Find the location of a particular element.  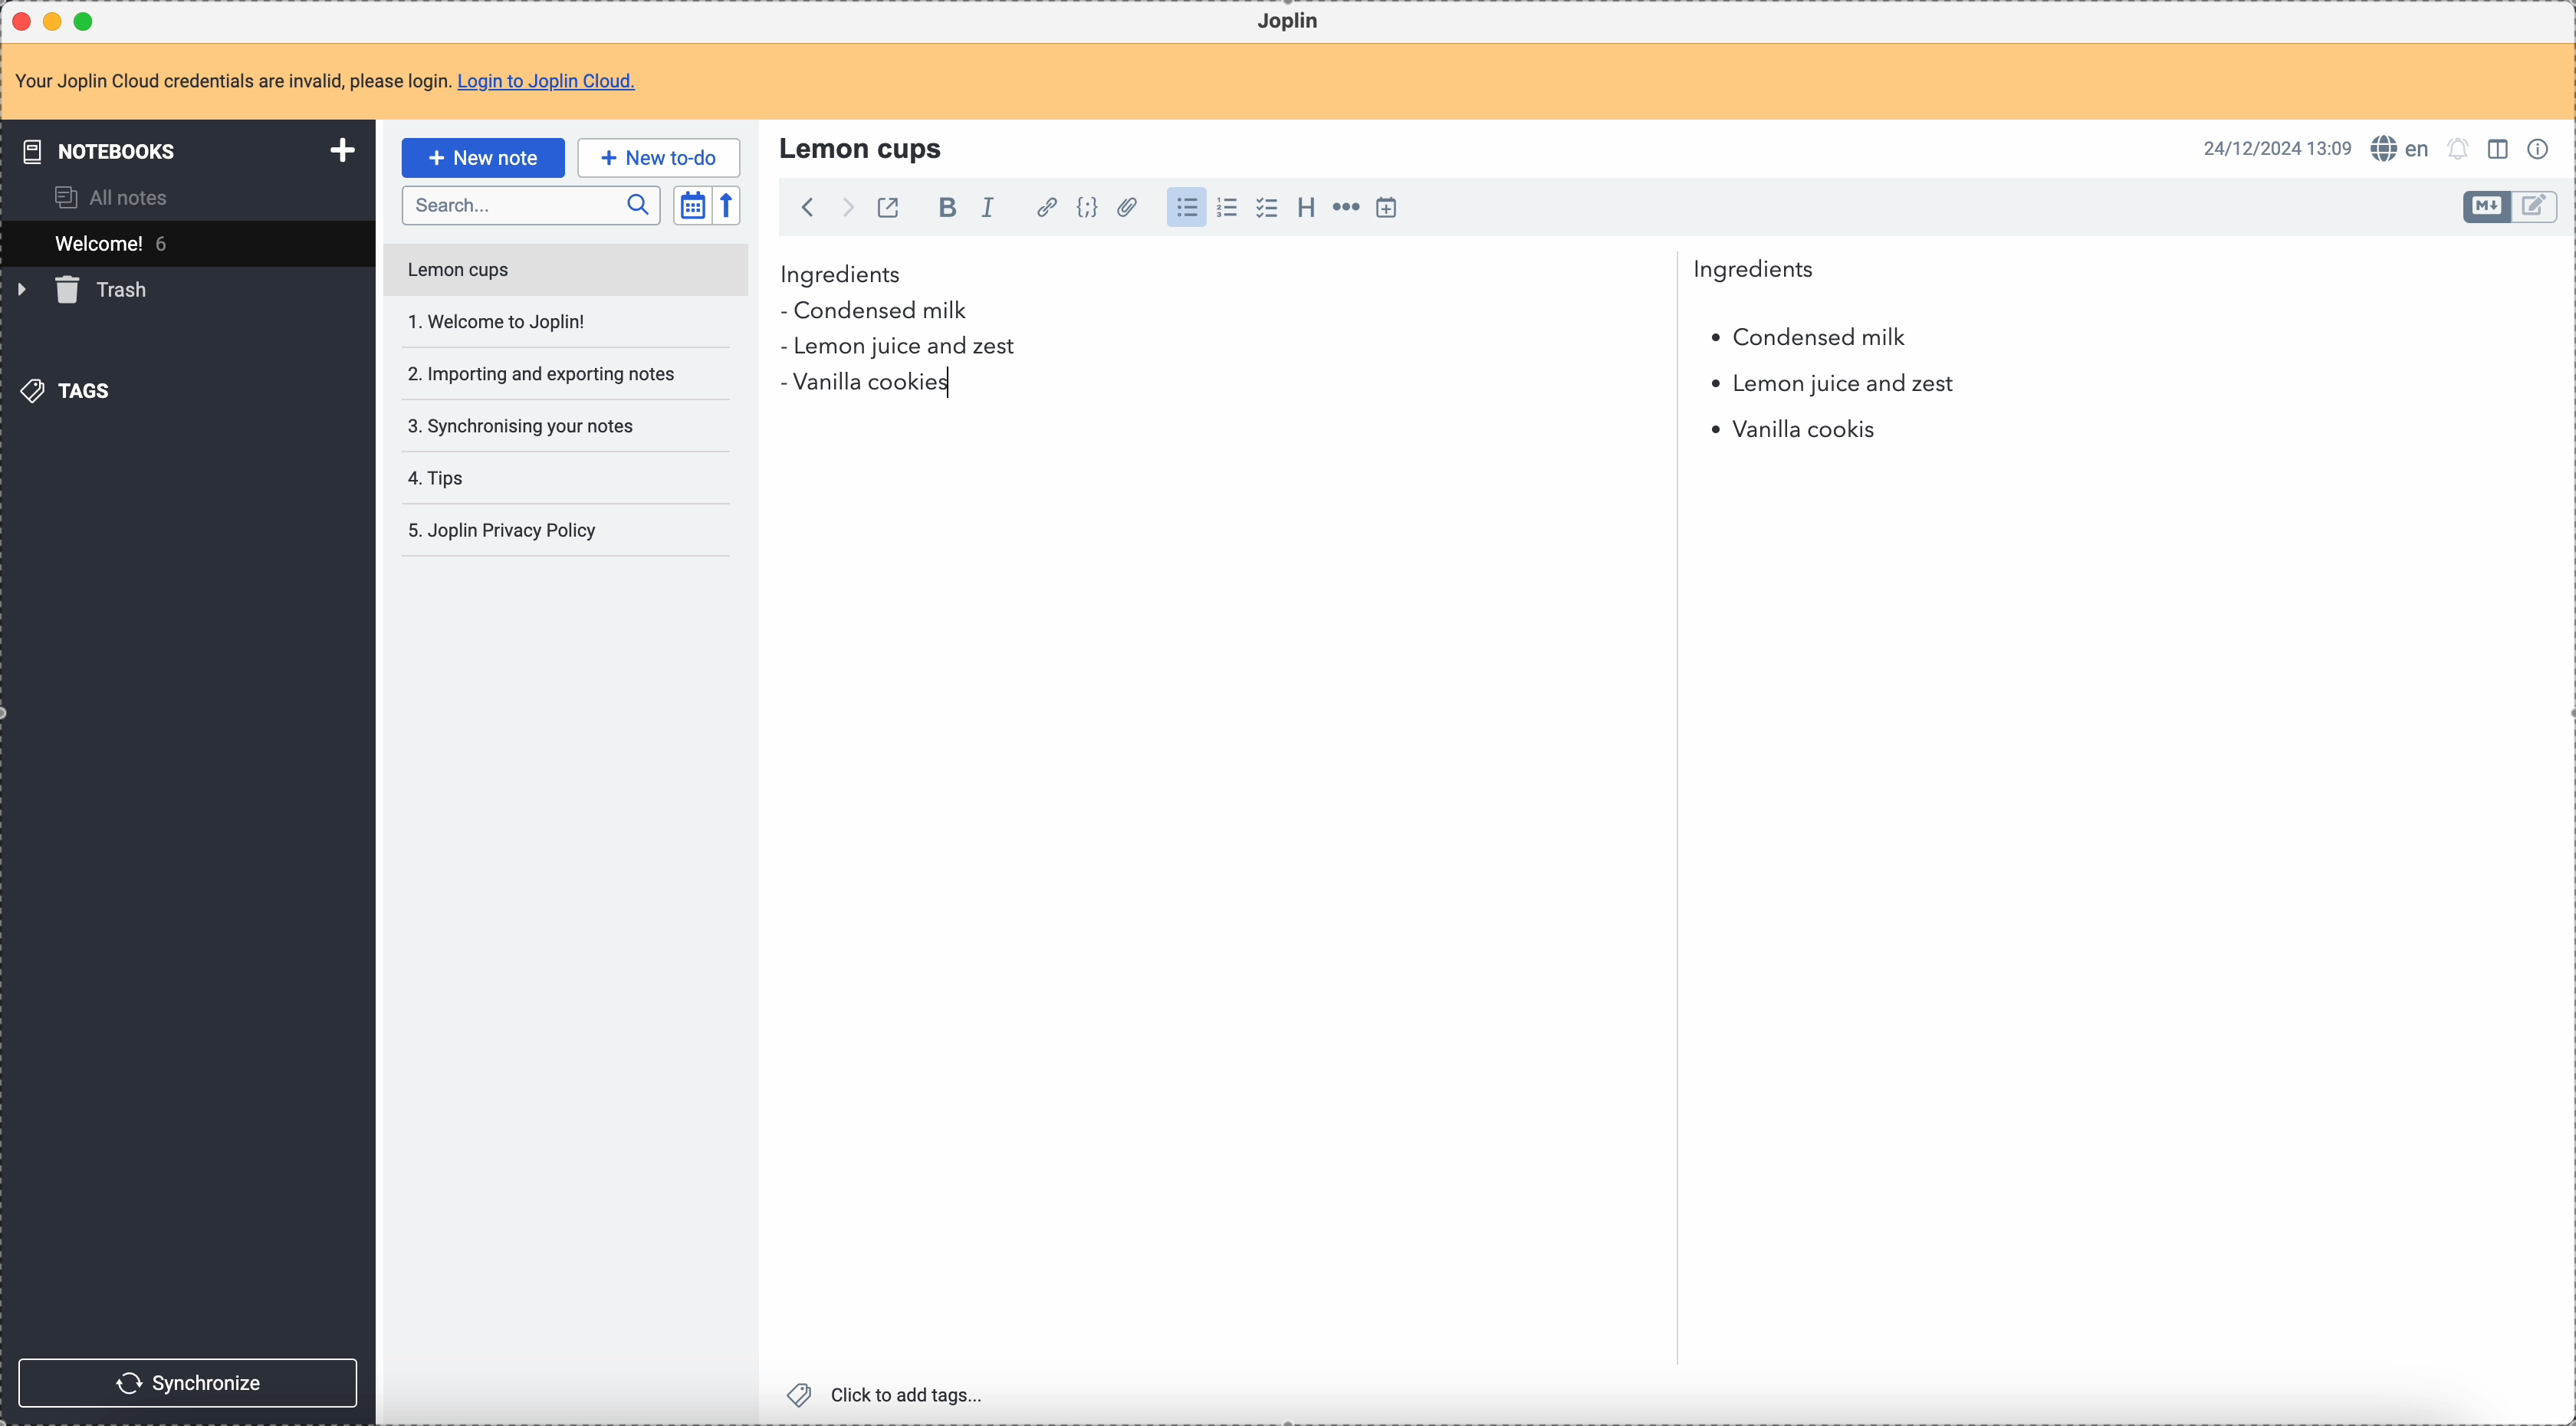

synchronising your notes is located at coordinates (520, 424).